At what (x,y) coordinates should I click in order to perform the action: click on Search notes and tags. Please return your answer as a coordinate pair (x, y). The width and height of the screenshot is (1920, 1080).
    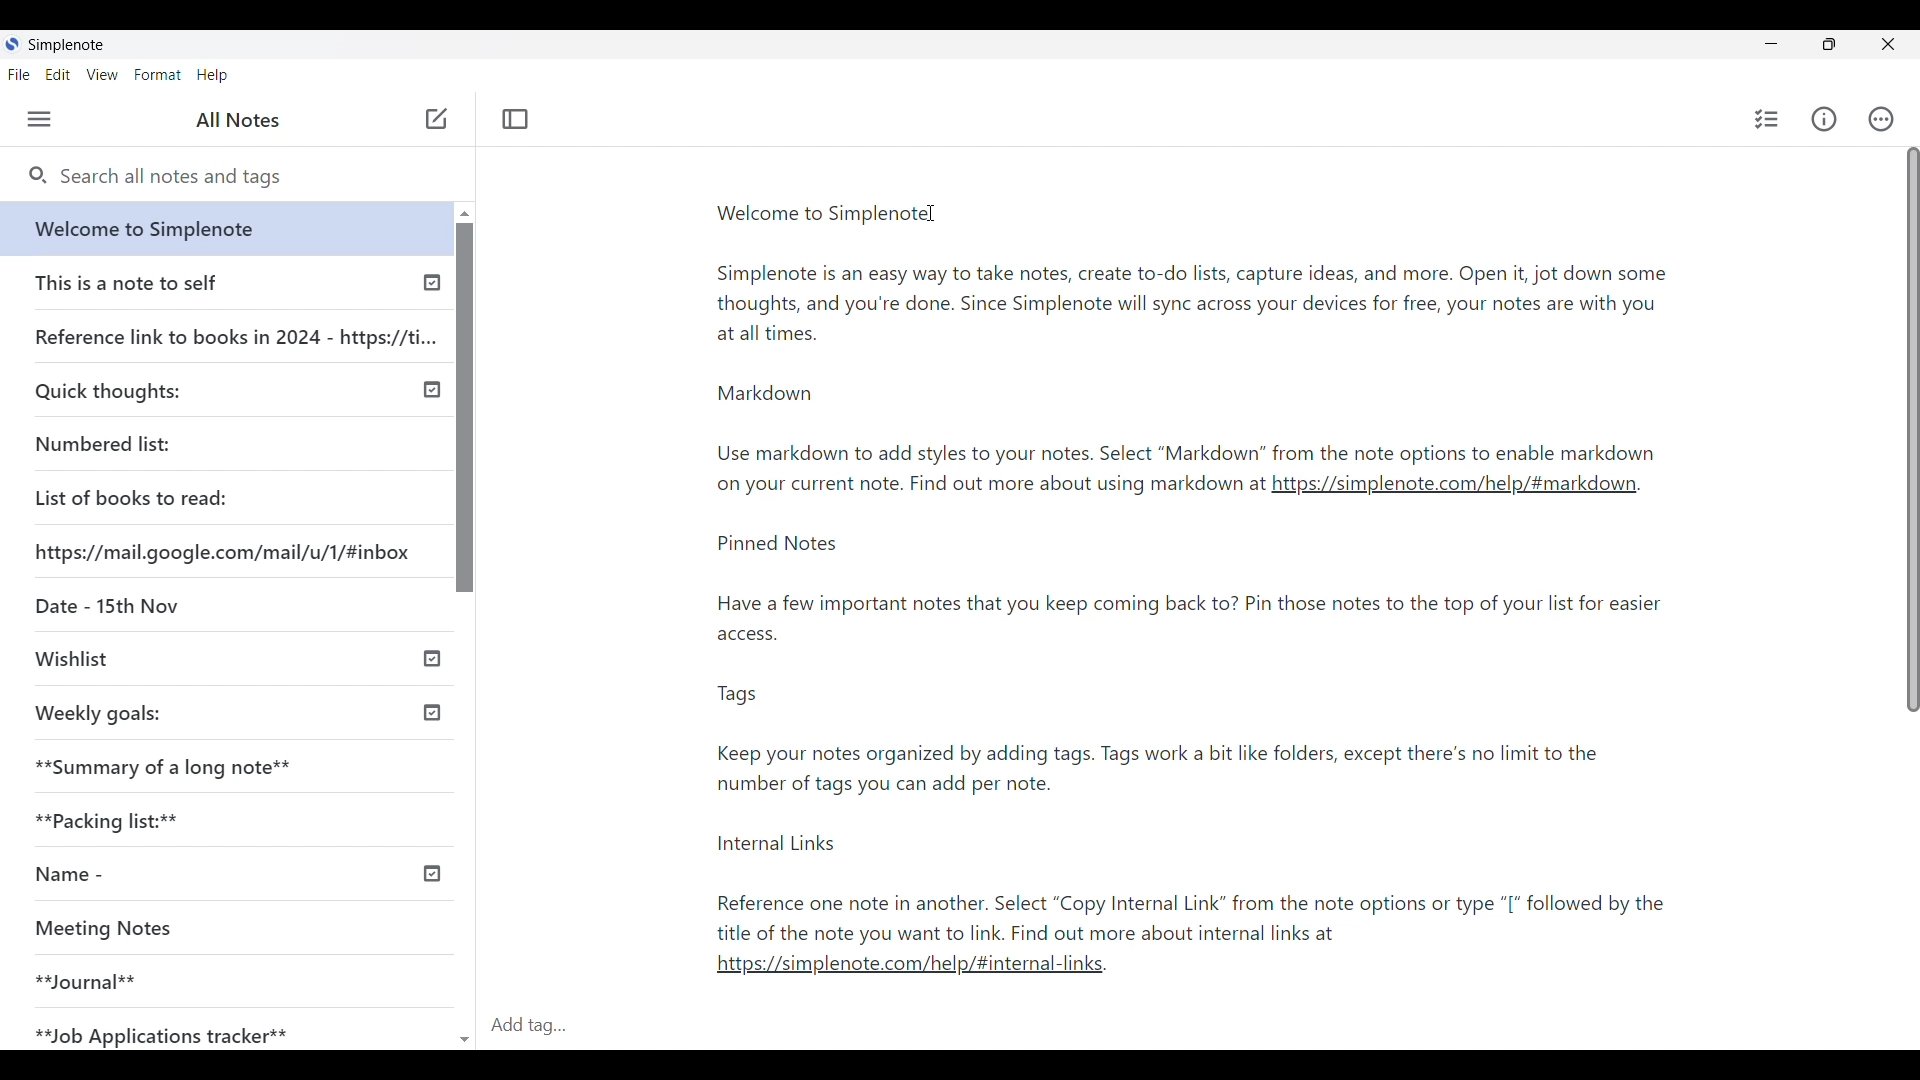
    Looking at the image, I should click on (250, 178).